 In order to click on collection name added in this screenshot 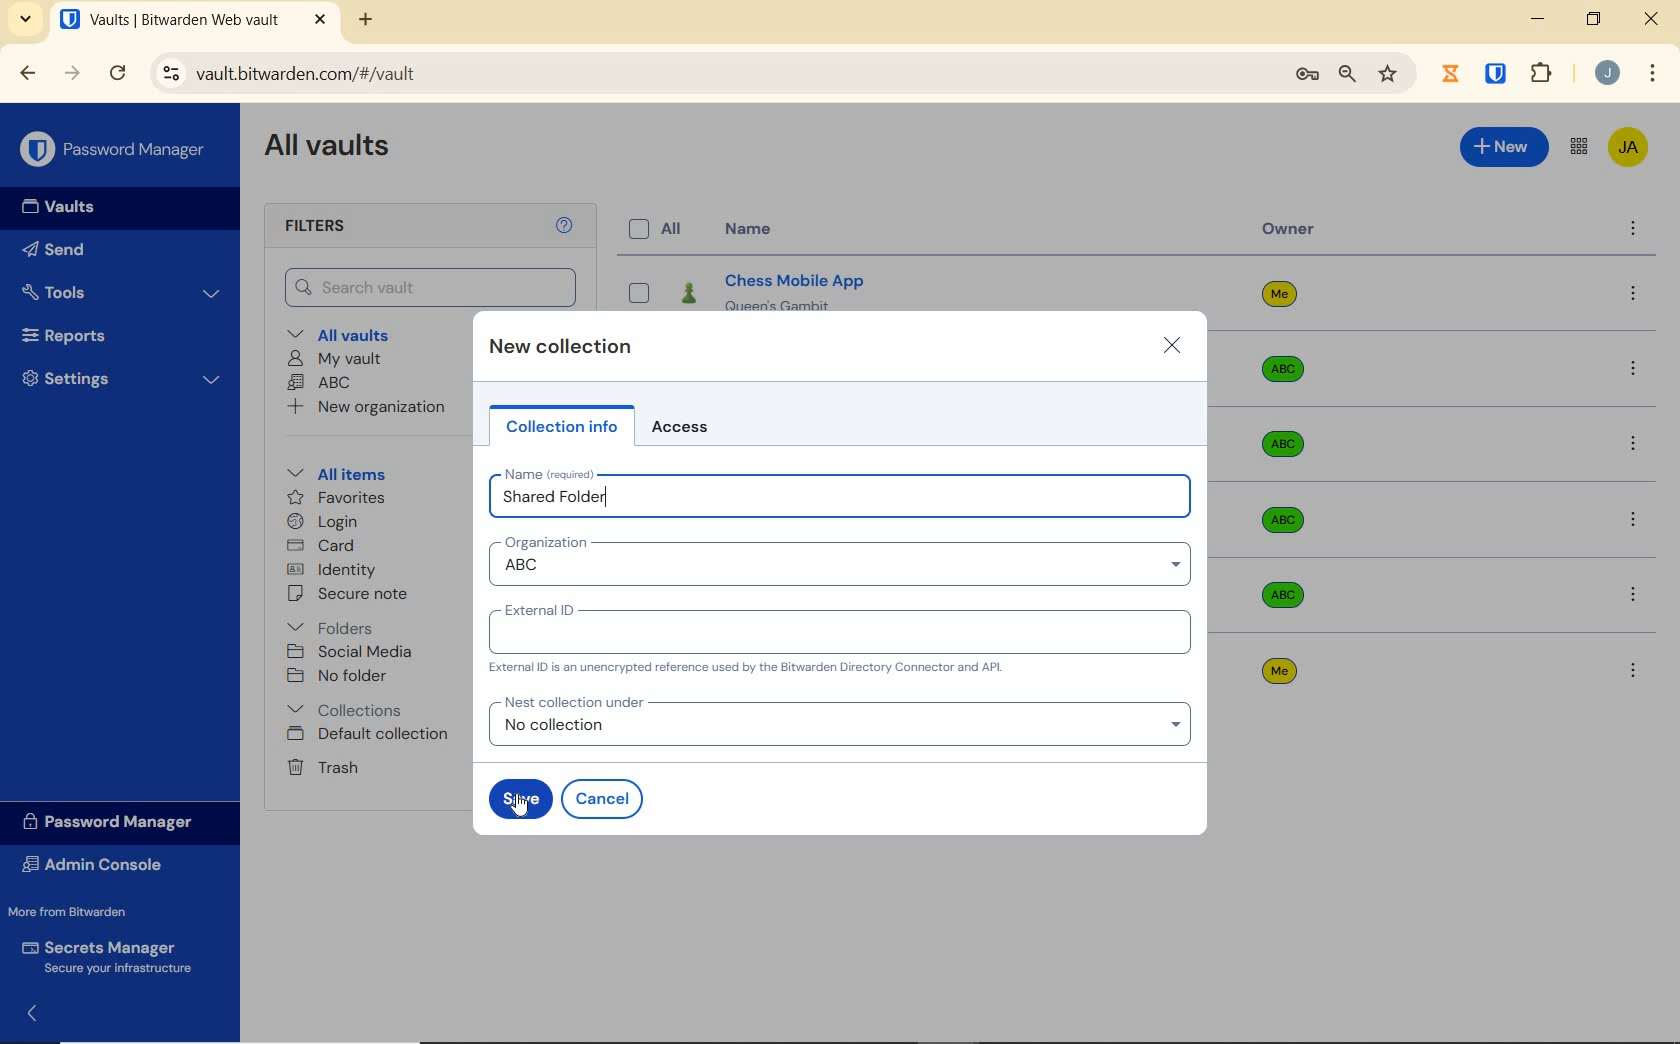, I will do `click(559, 497)`.